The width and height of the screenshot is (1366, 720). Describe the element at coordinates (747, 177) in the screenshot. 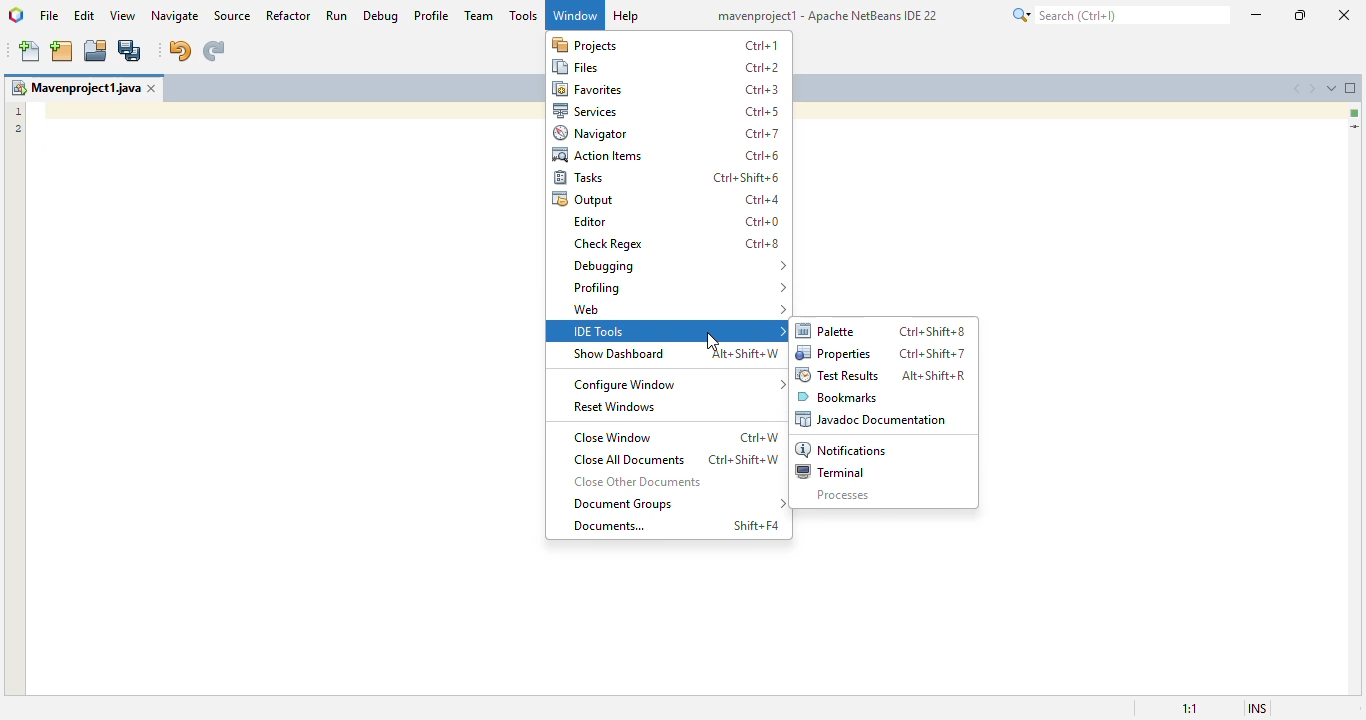

I see `shortcut for tasks` at that location.